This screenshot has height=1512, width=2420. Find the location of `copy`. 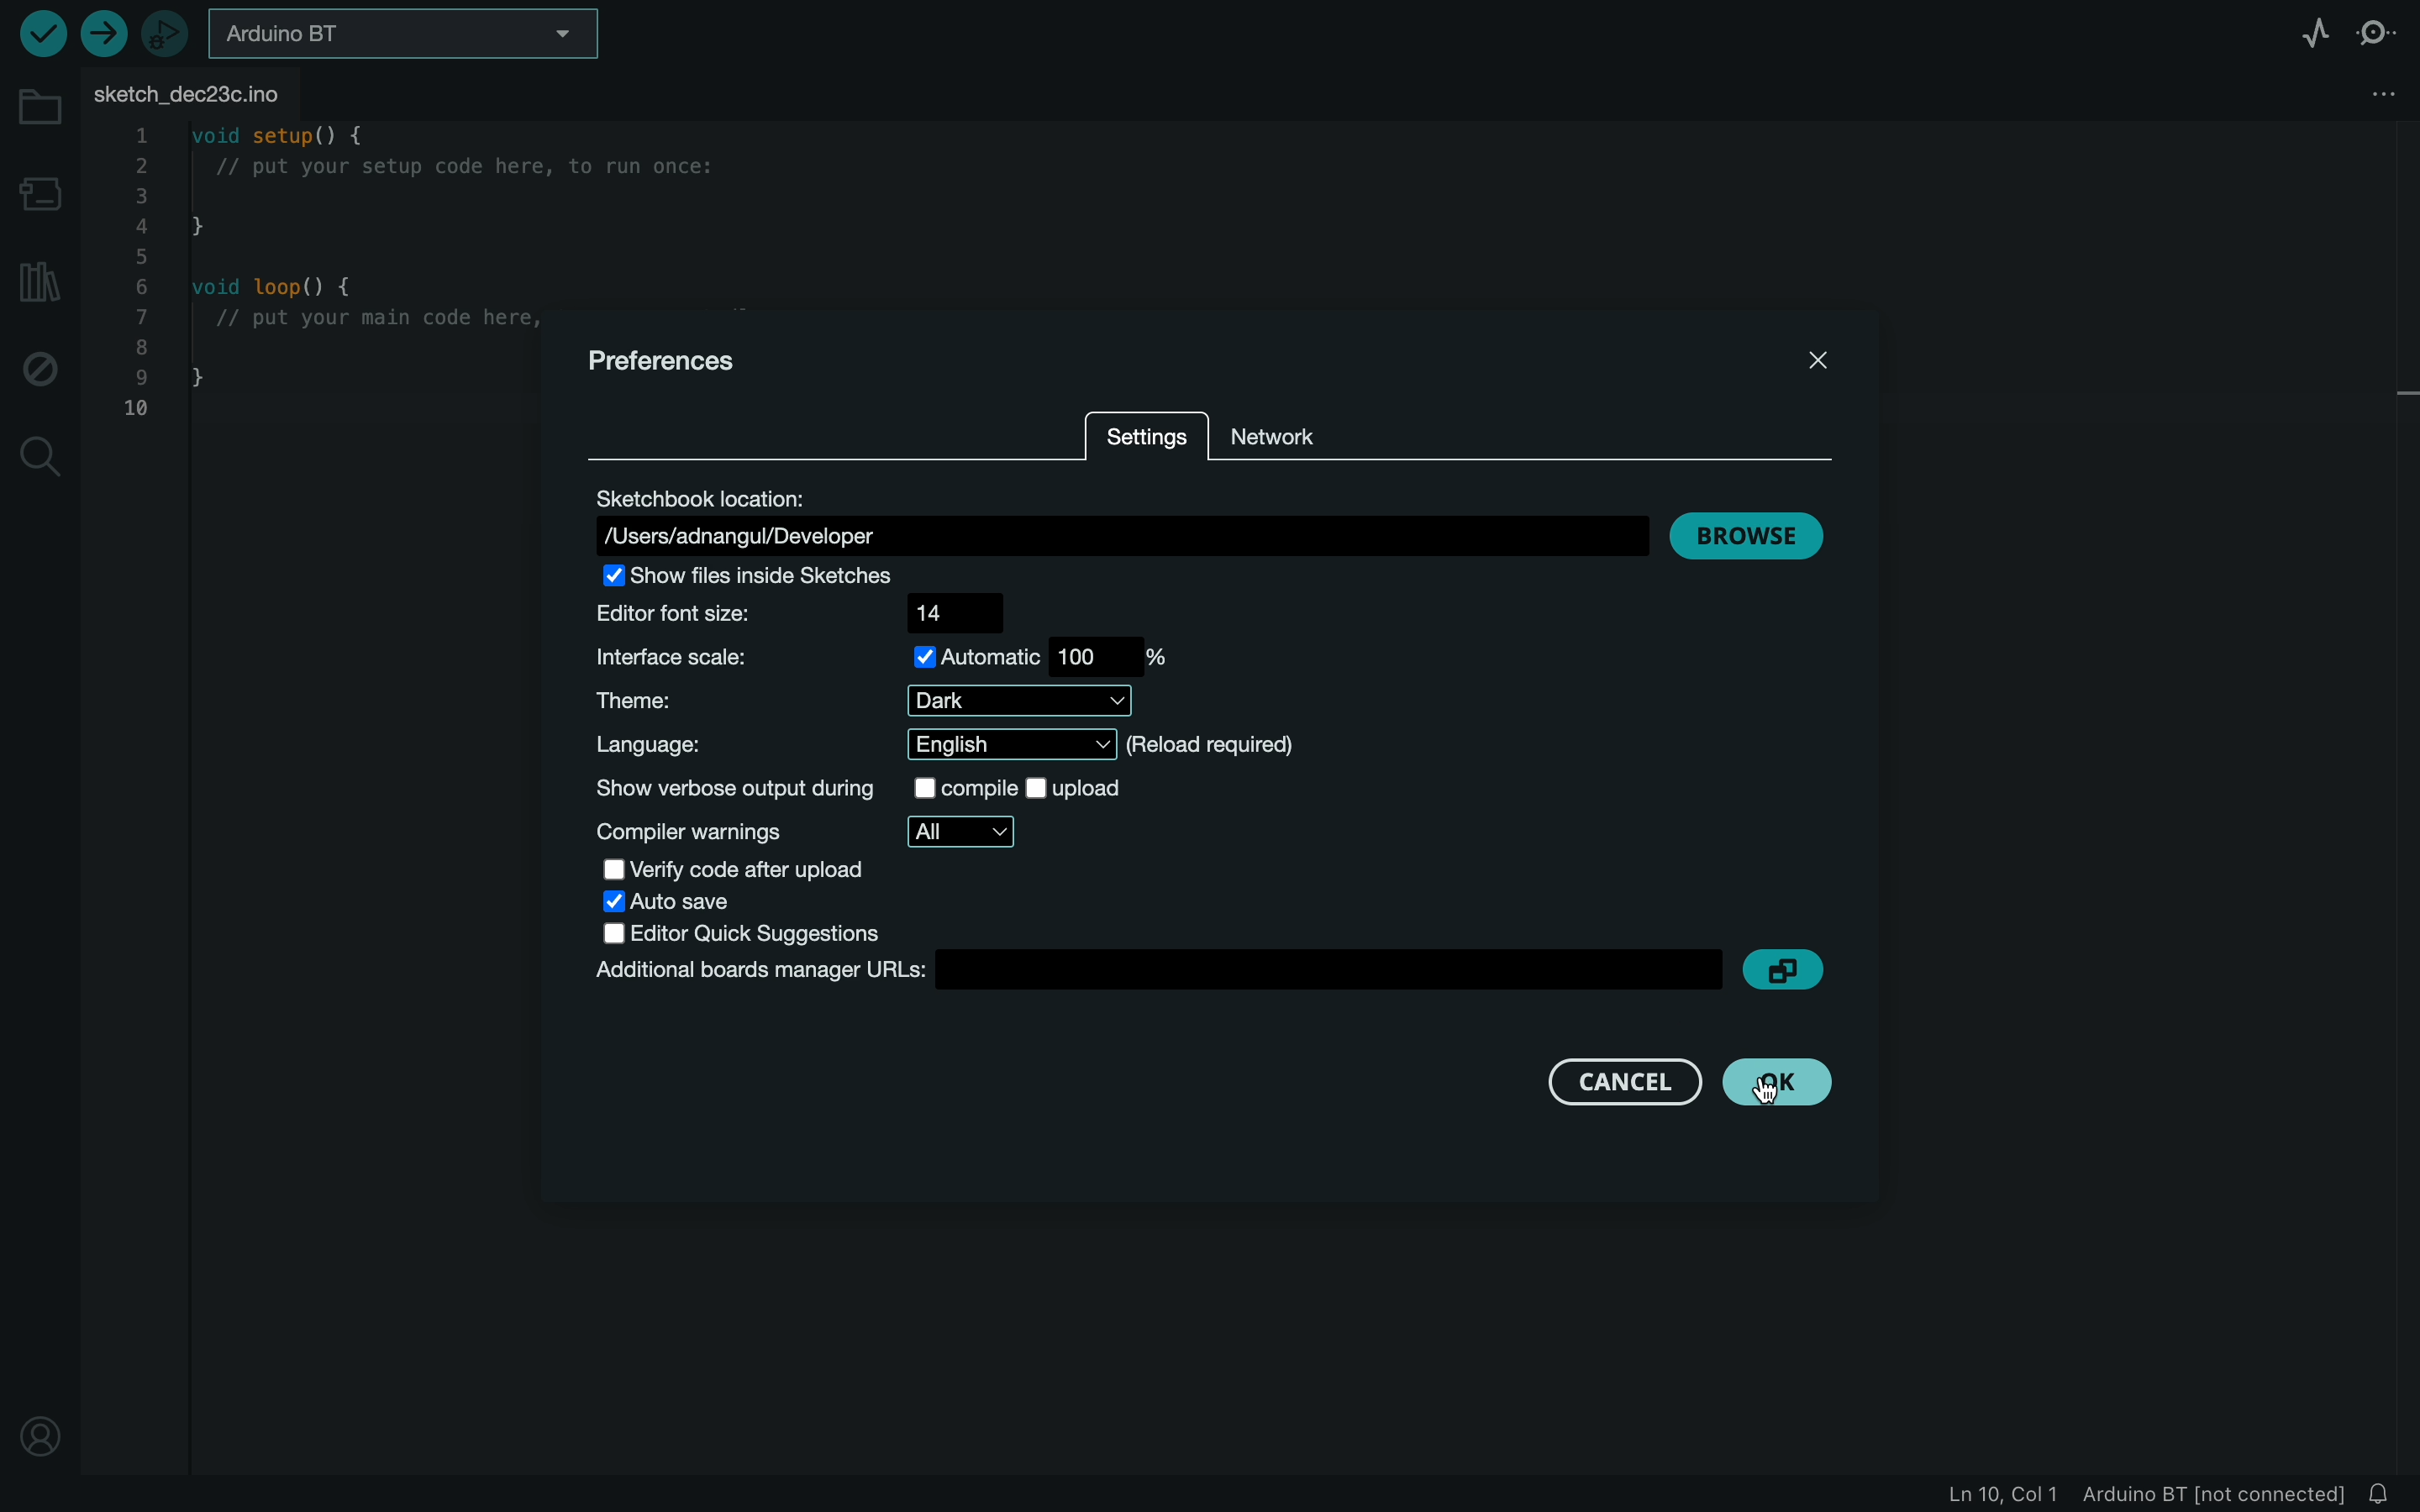

copy is located at coordinates (1791, 967).